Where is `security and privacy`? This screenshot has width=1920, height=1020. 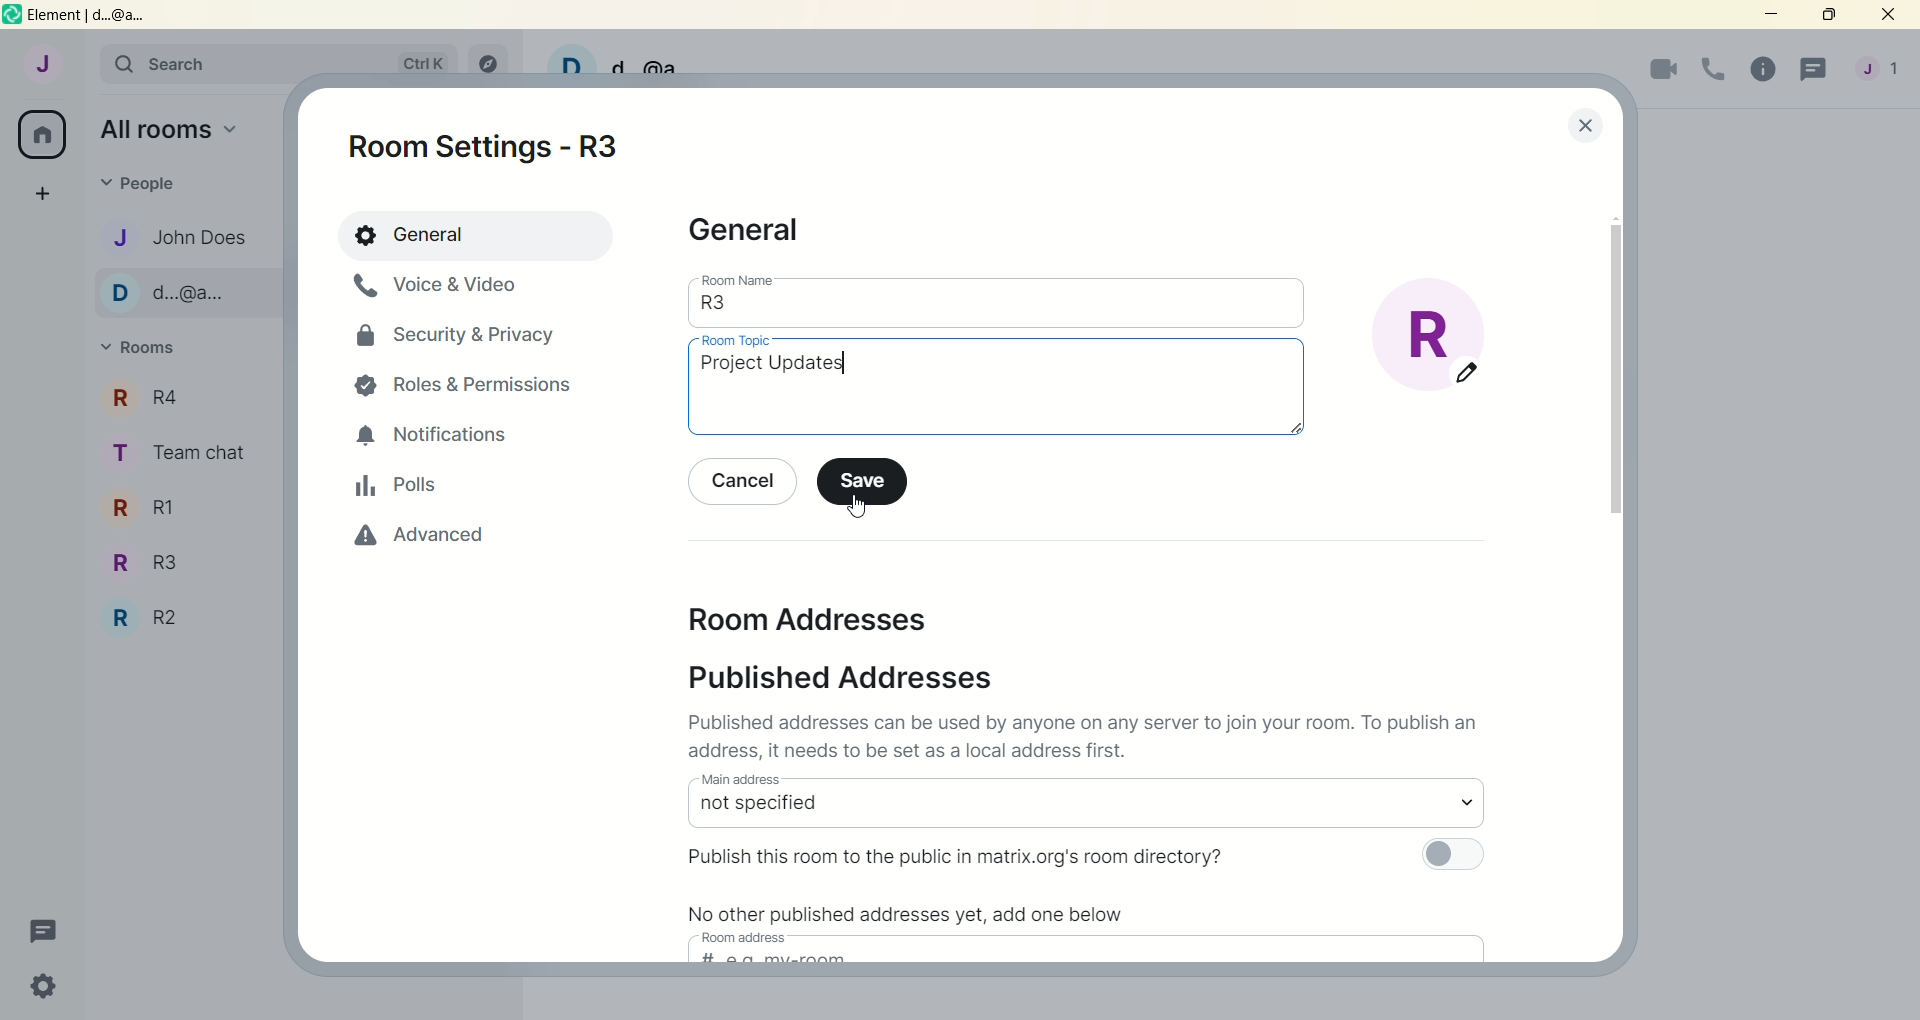
security and privacy is located at coordinates (451, 335).